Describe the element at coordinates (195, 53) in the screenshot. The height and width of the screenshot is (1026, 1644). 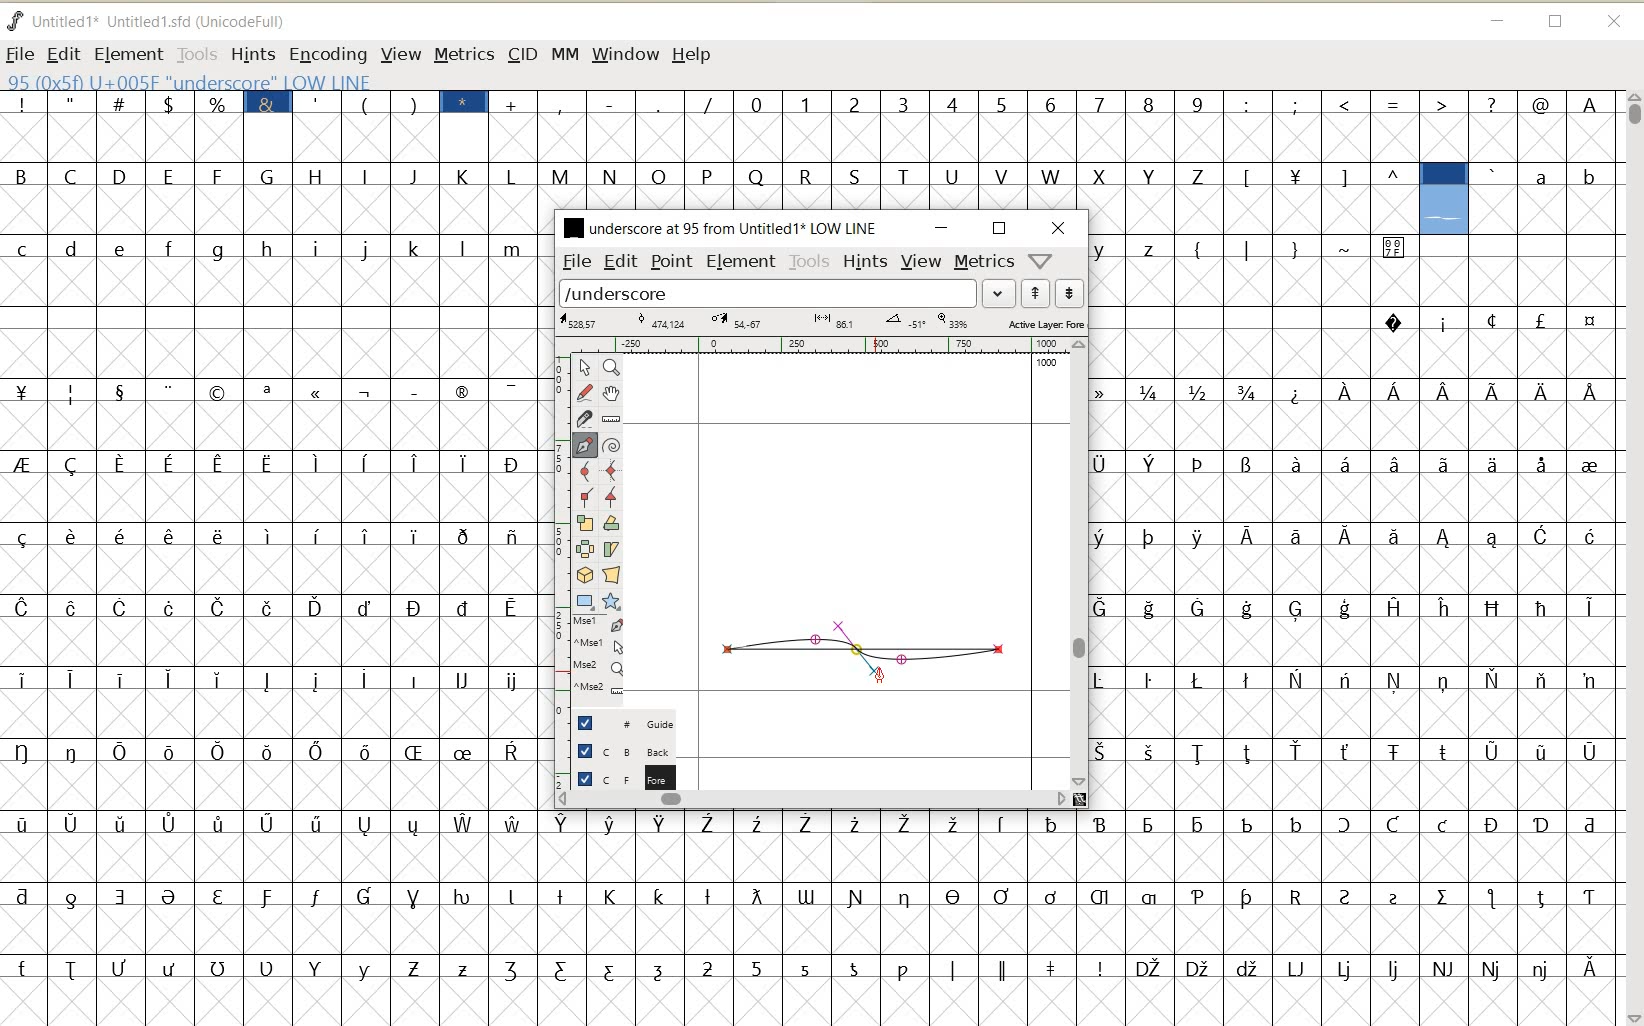
I see `TOOLS` at that location.